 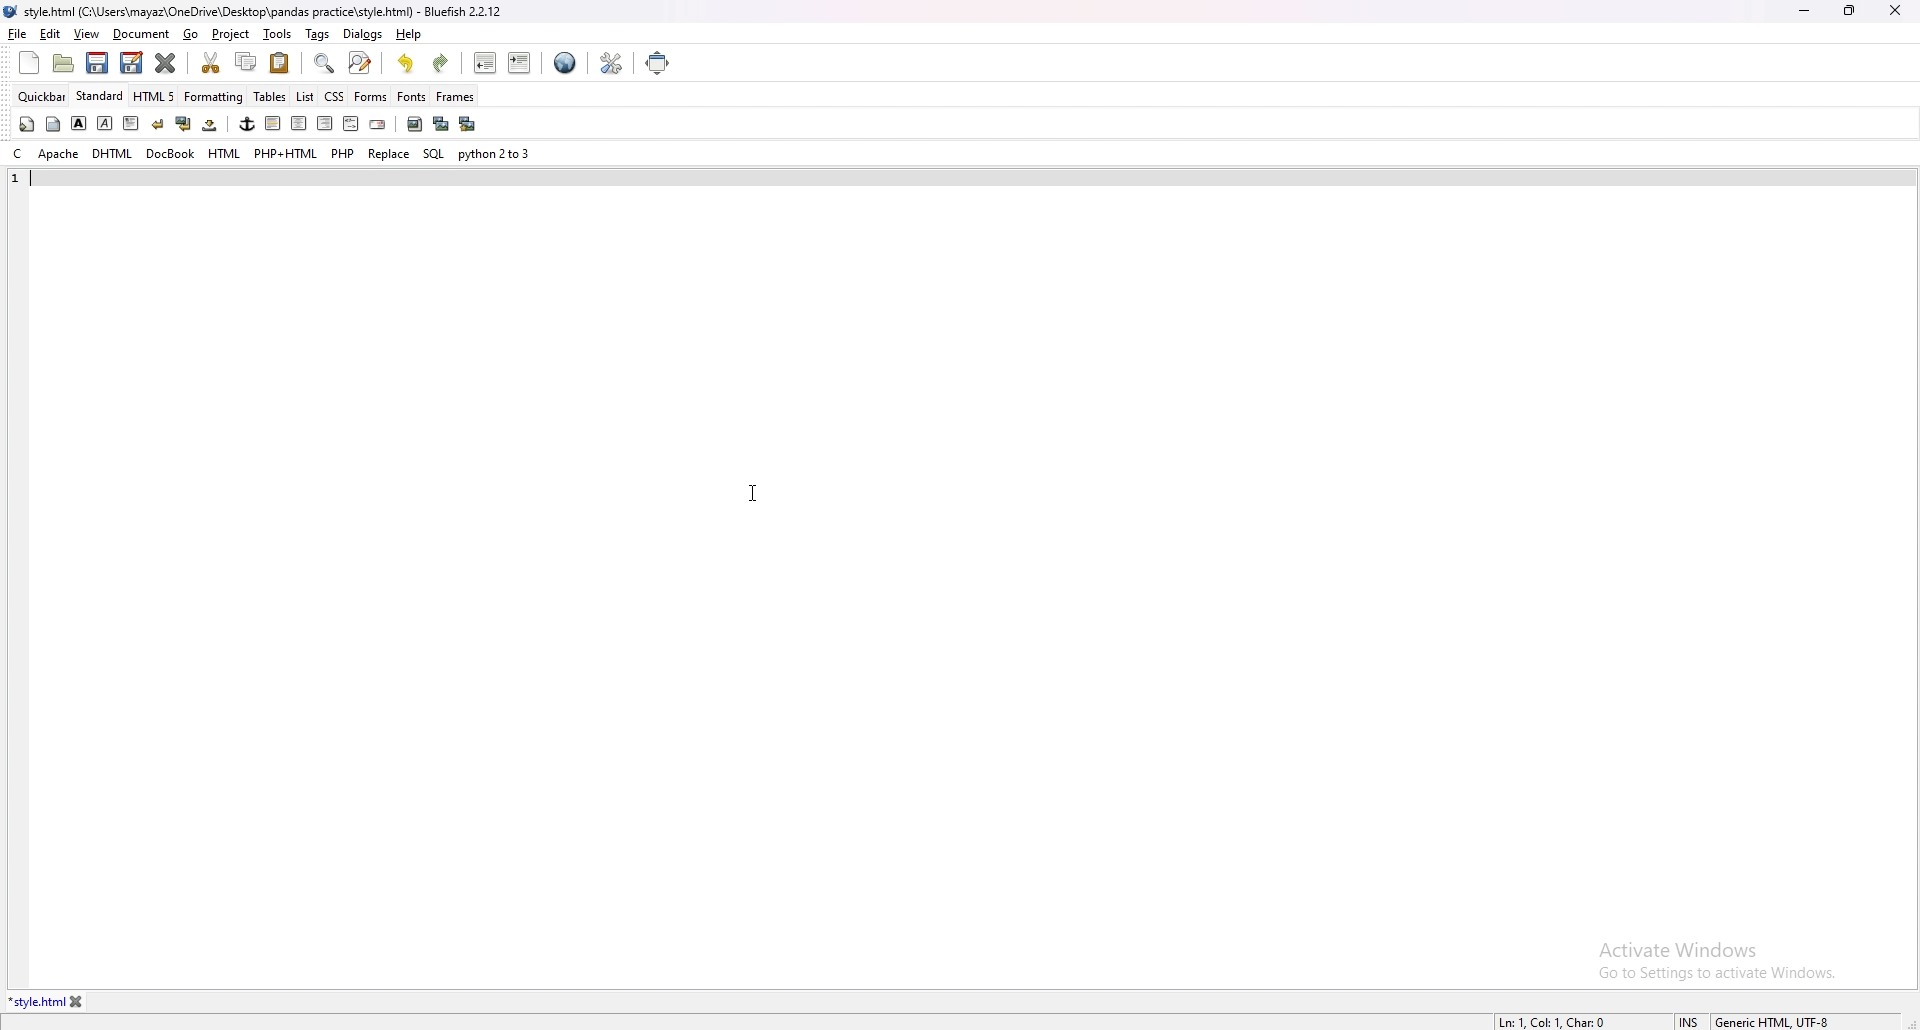 I want to click on close current tab, so click(x=167, y=63).